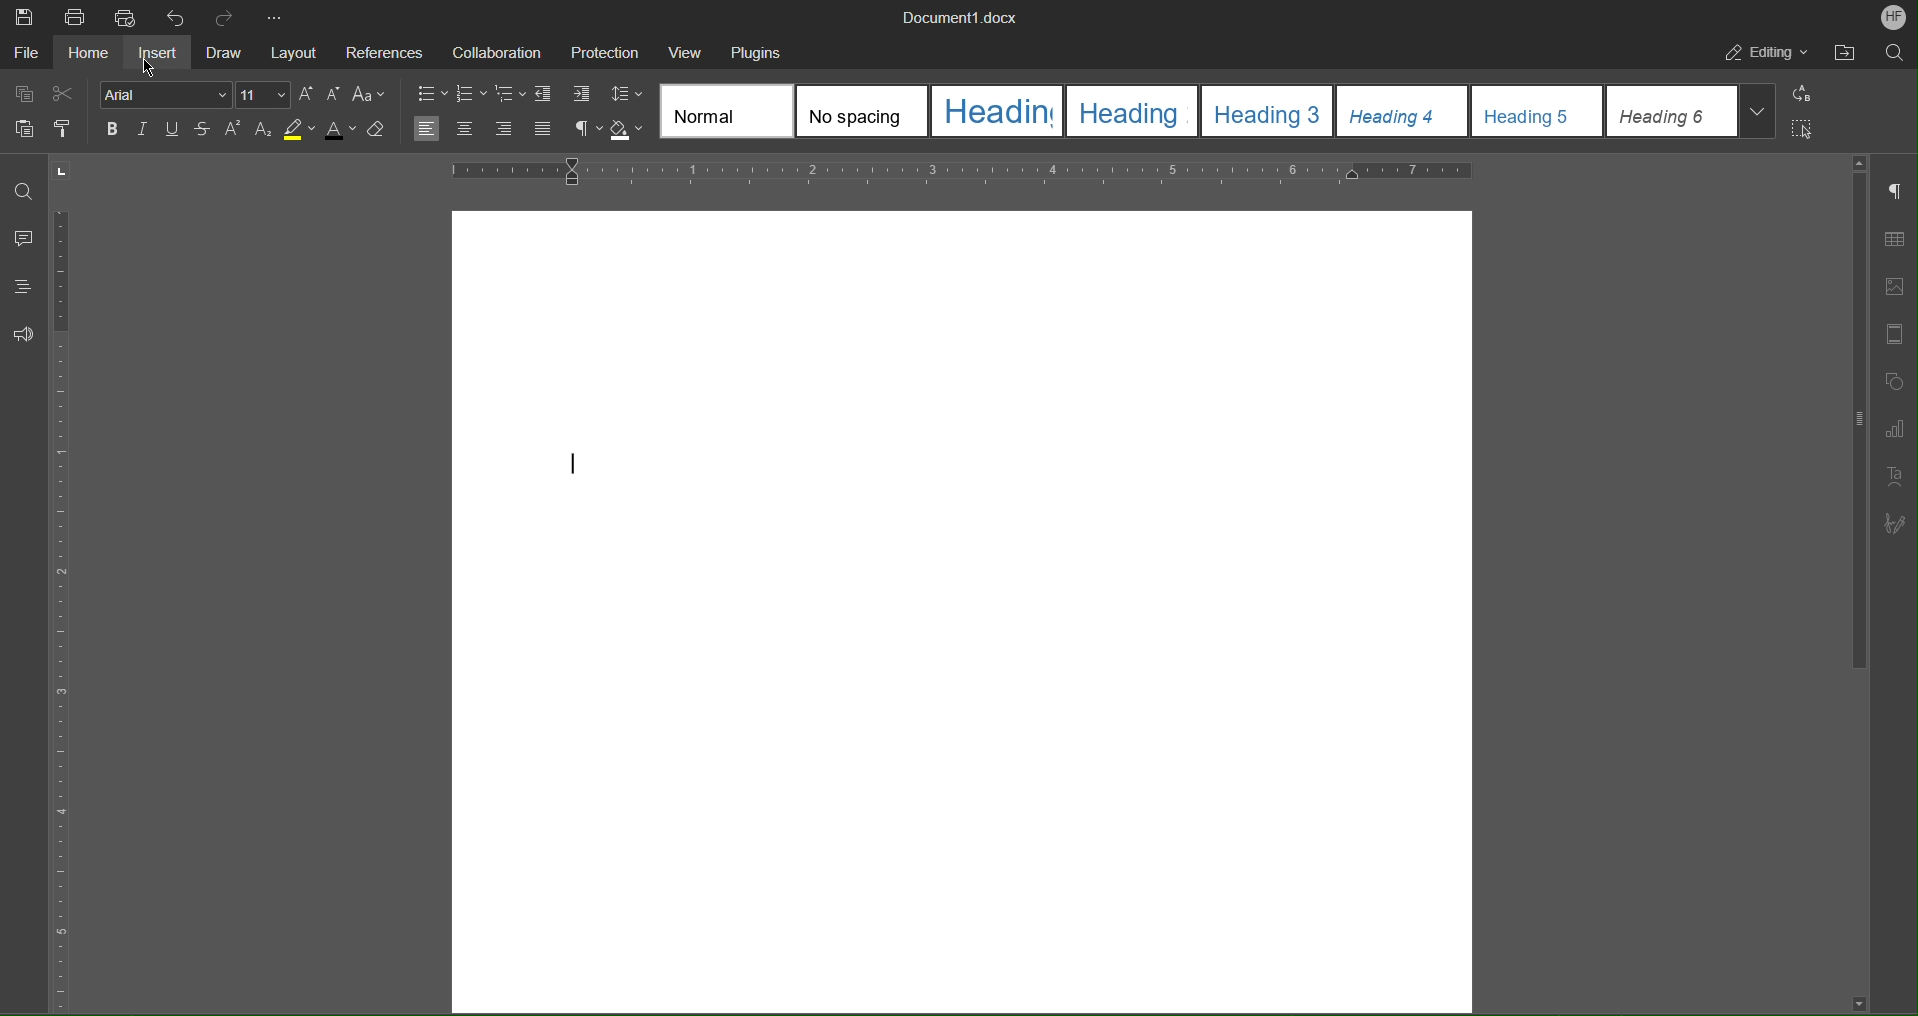 The width and height of the screenshot is (1918, 1016). I want to click on Non-Printing Characters, so click(1893, 193).